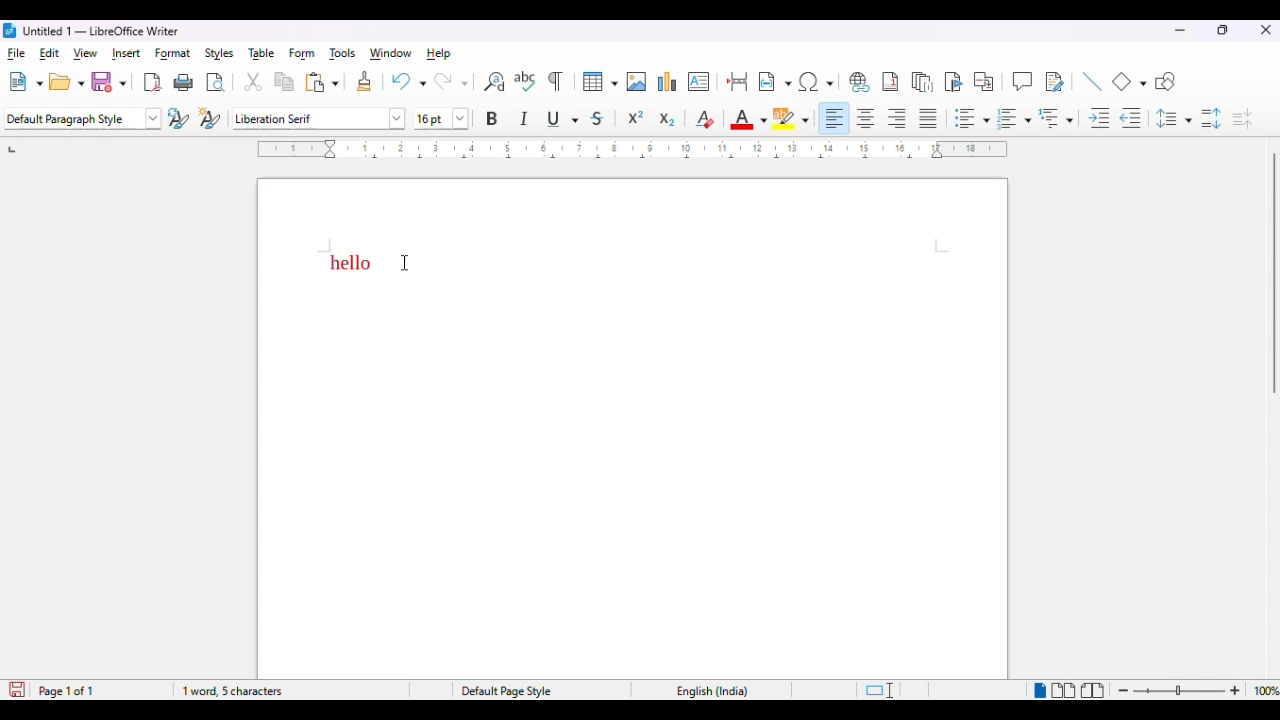 The image size is (1280, 720). I want to click on zoom factor, so click(1265, 690).